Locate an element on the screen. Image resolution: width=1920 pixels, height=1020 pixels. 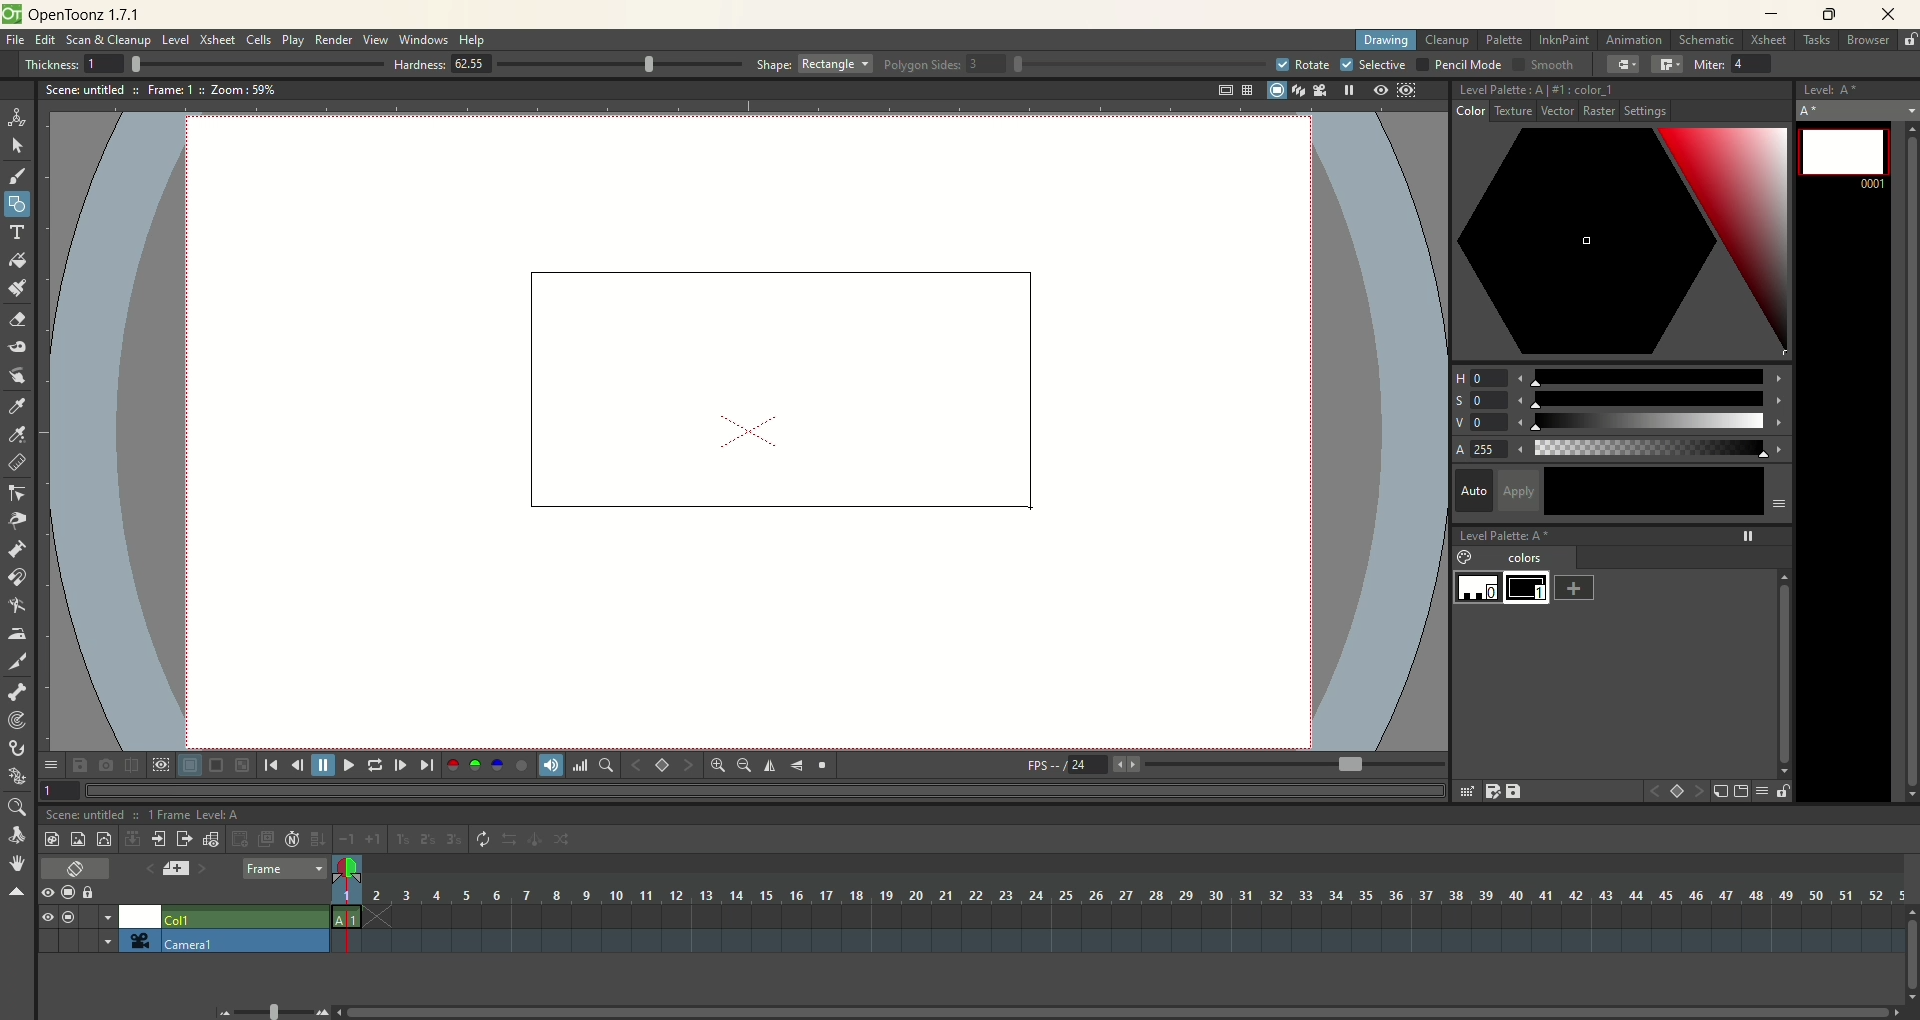
blue channel is located at coordinates (494, 764).